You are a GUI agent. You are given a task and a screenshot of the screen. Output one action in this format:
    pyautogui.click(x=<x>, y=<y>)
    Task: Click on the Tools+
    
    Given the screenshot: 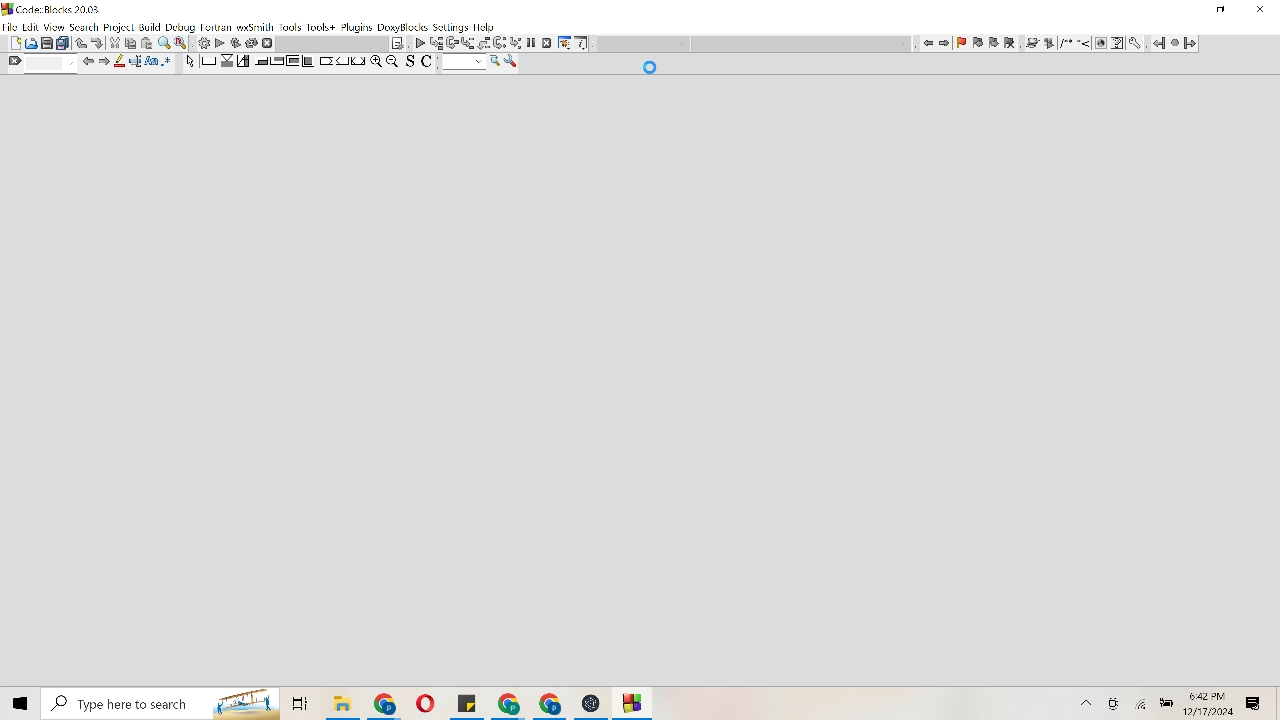 What is the action you would take?
    pyautogui.click(x=321, y=28)
    